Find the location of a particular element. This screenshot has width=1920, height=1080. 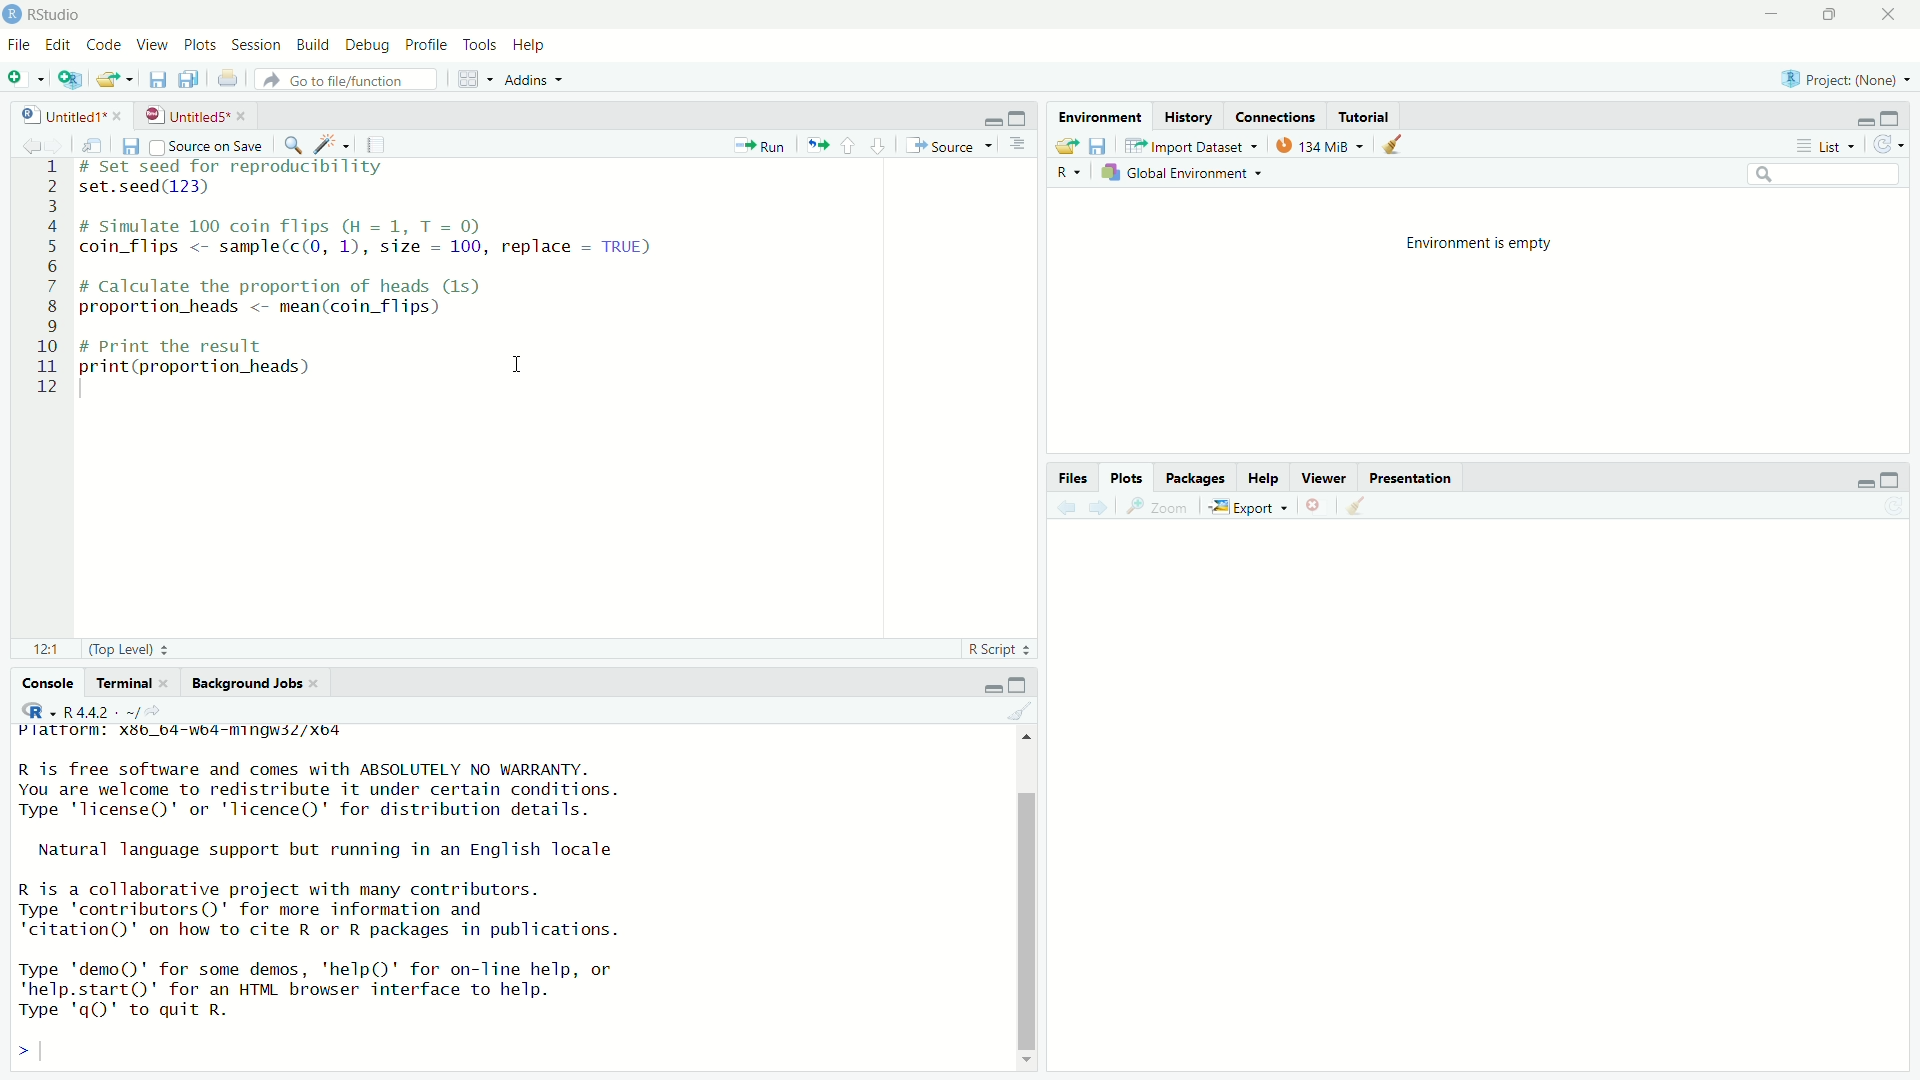

previous plot is located at coordinates (1062, 508).